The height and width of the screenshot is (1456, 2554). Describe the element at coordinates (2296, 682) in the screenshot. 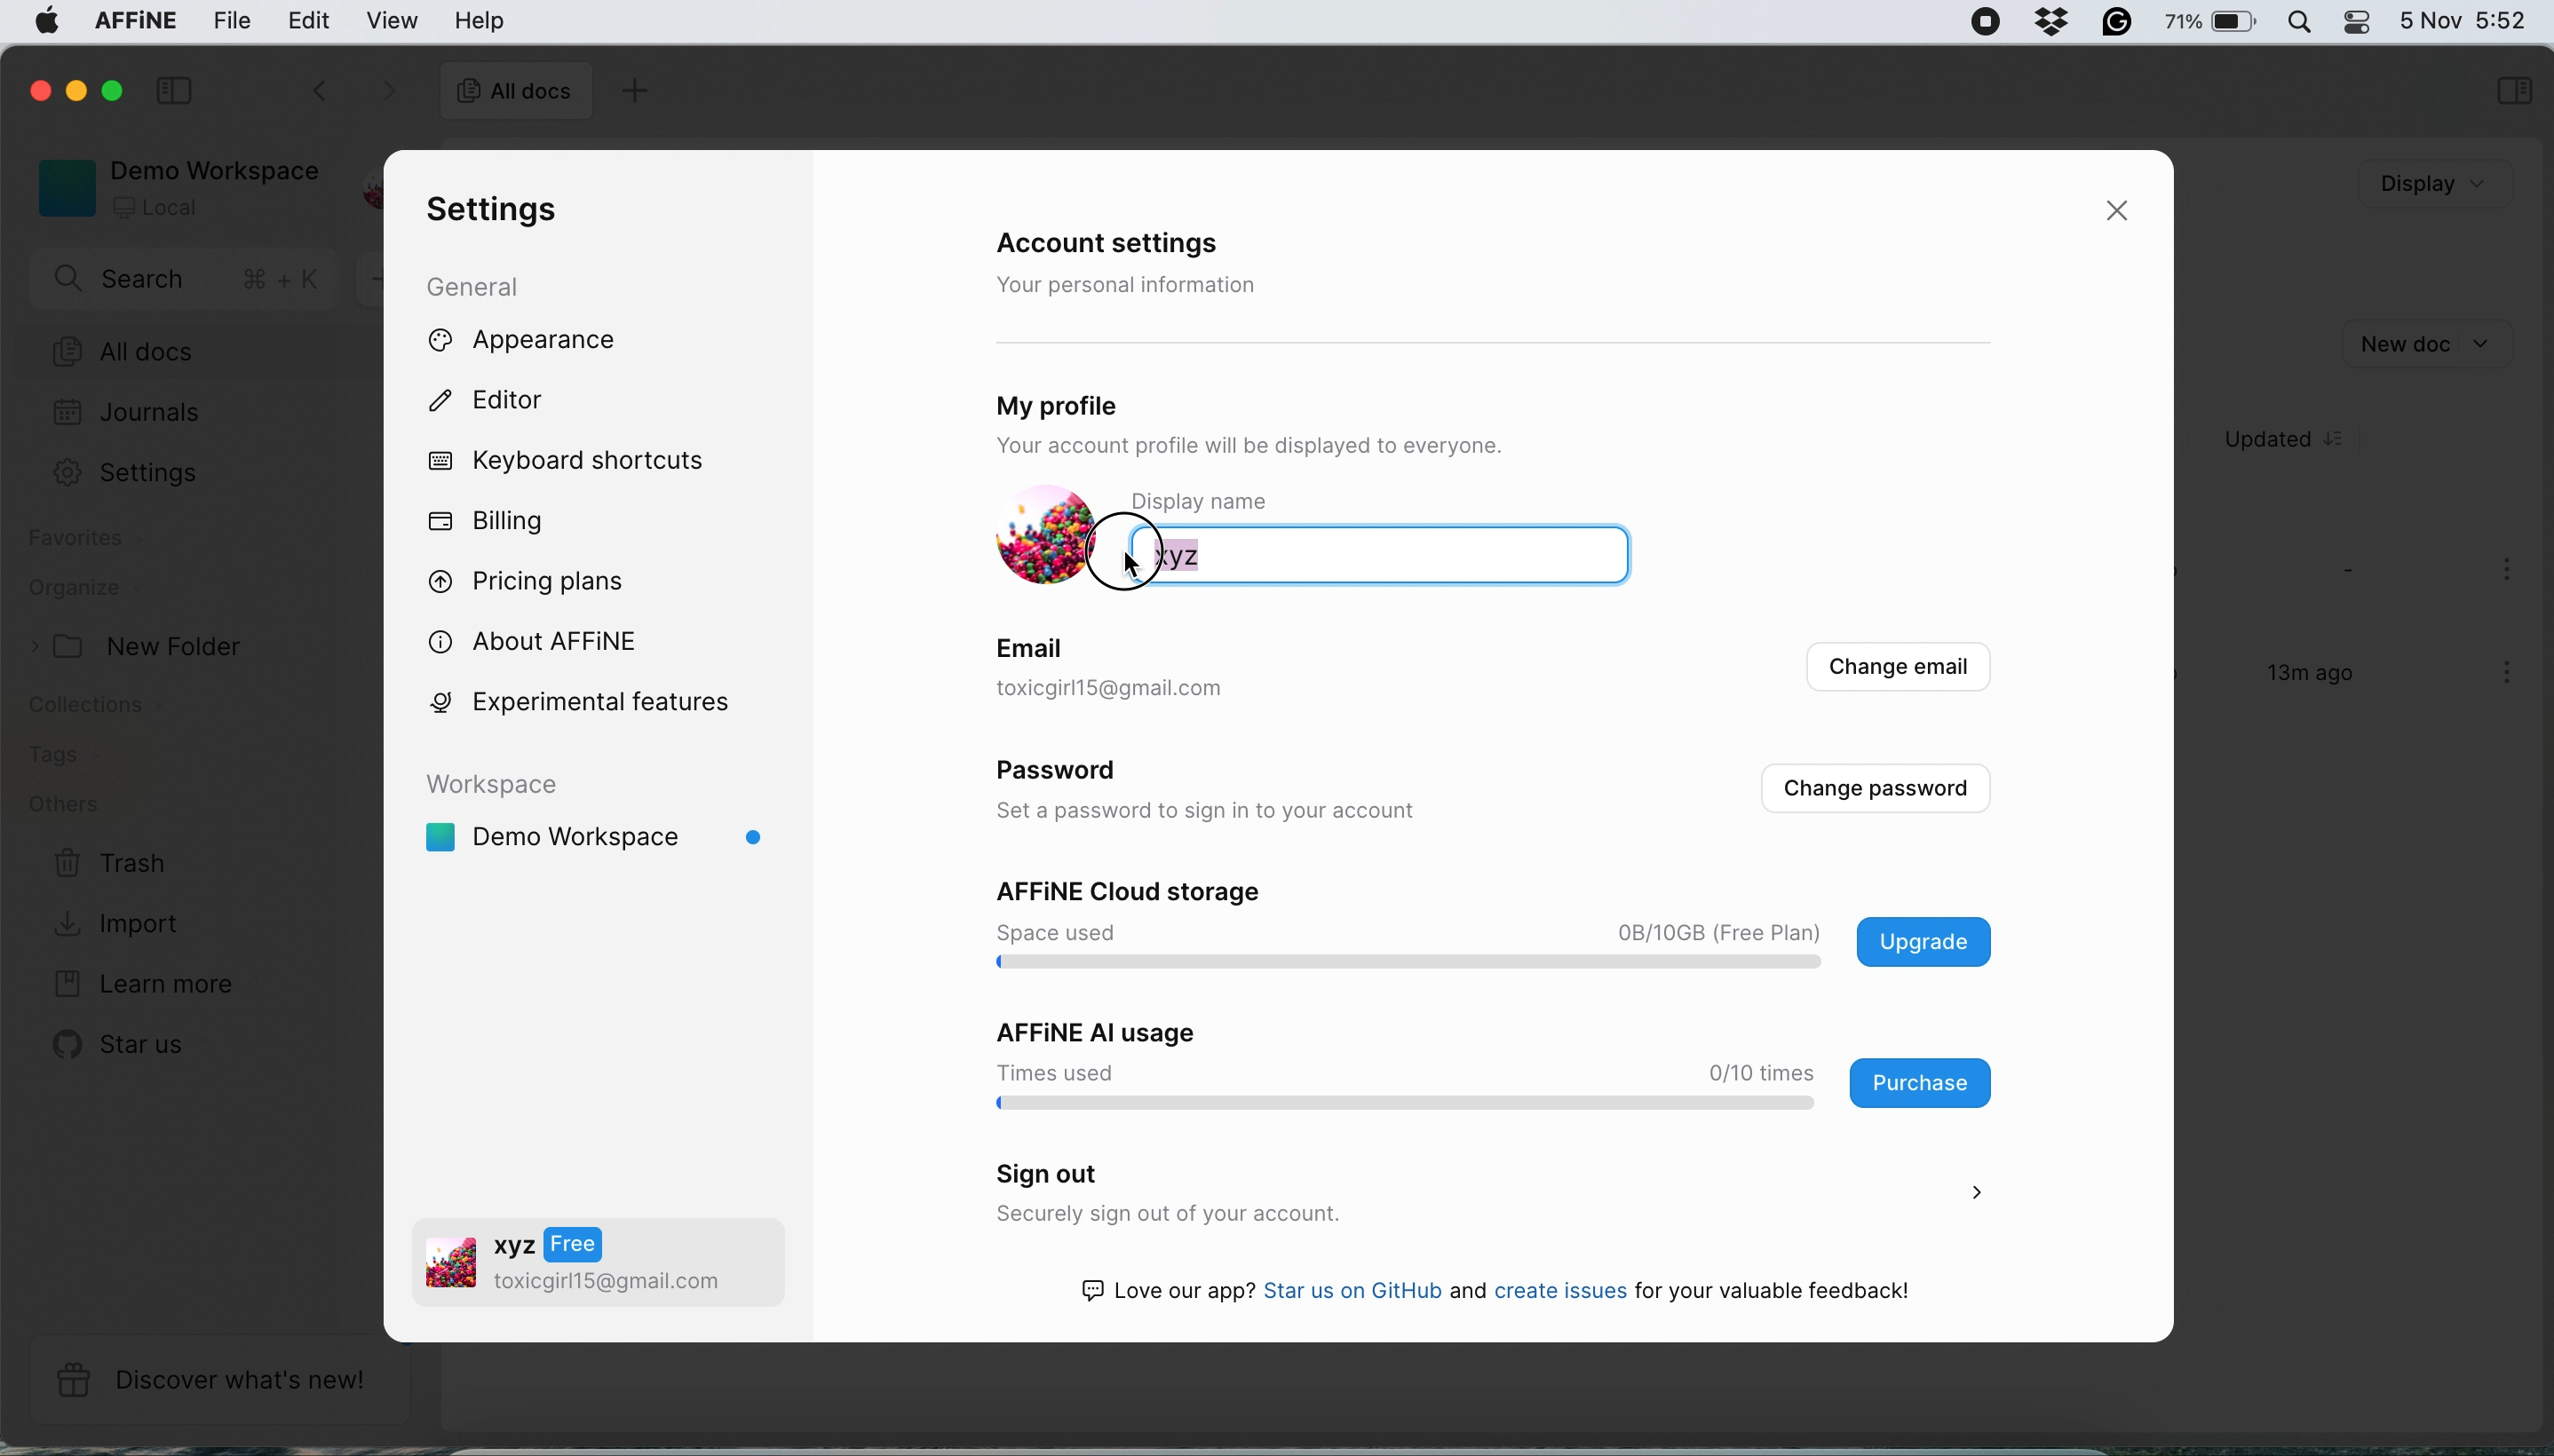

I see `13m ago` at that location.